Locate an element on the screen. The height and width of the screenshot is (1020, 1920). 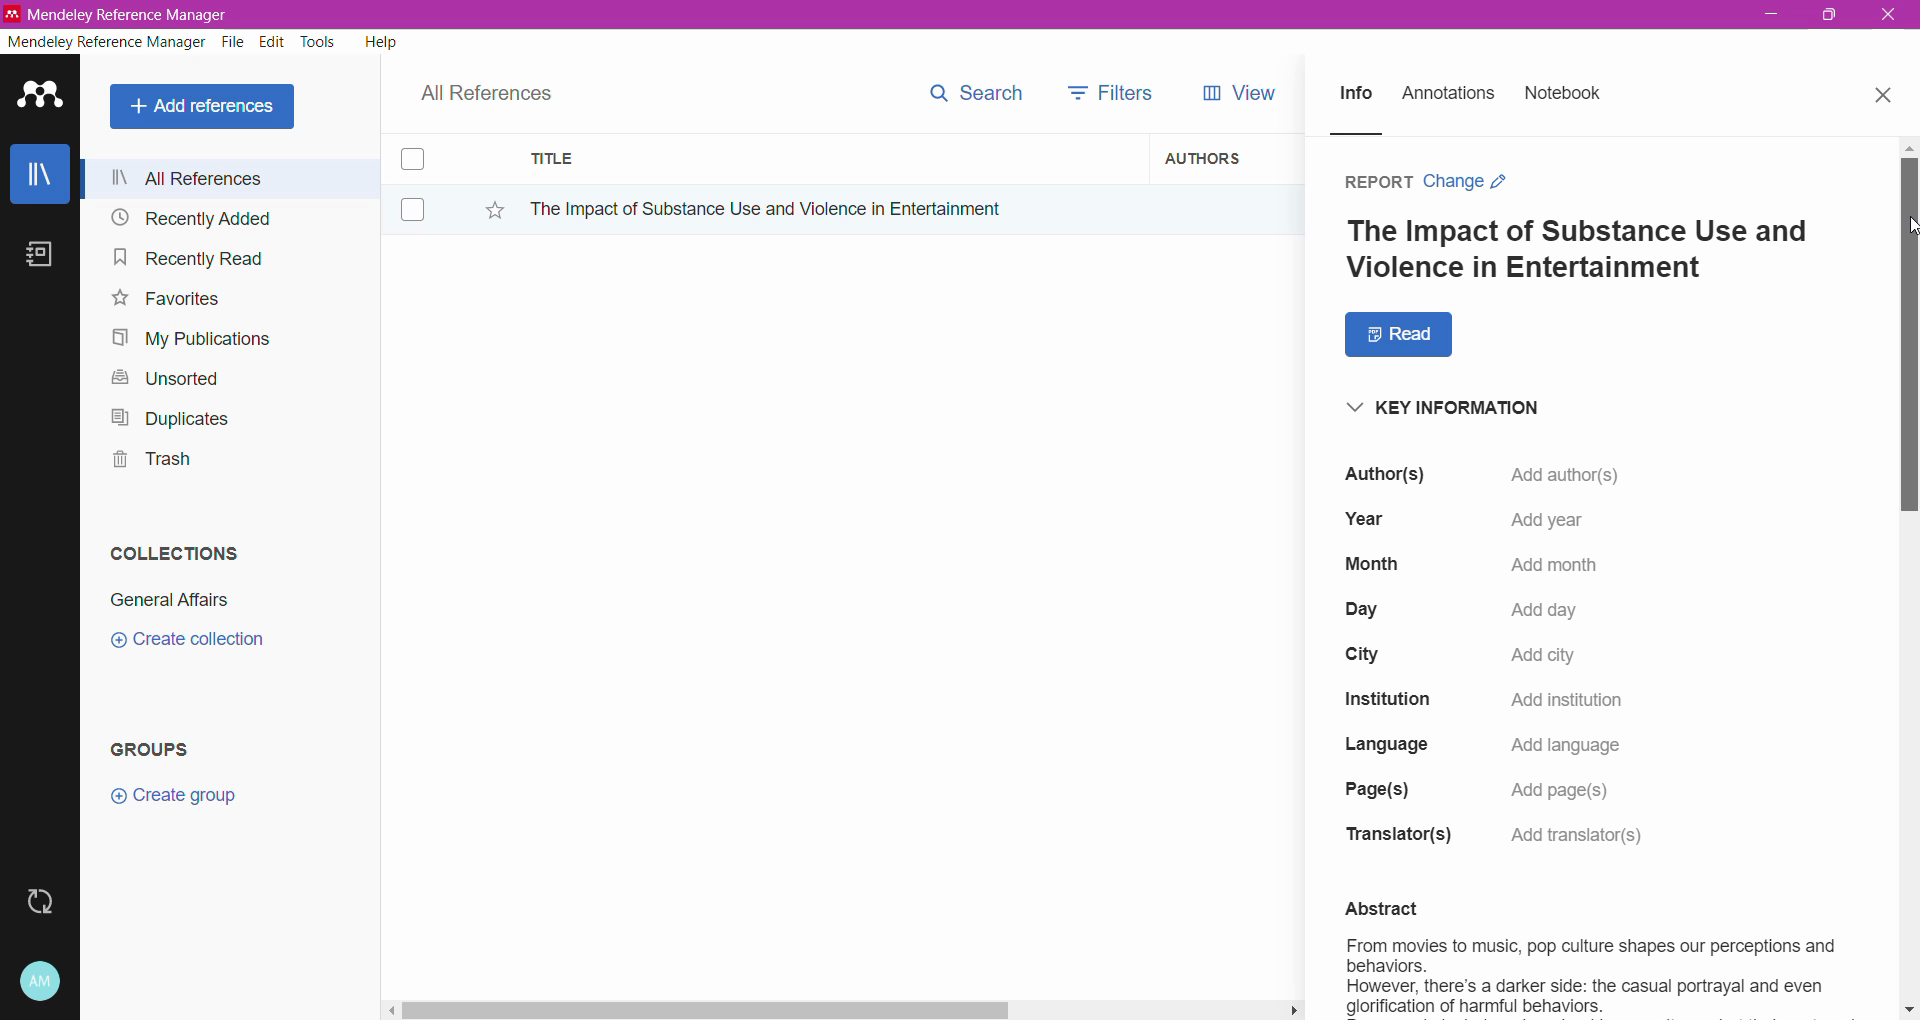
File is located at coordinates (233, 43).